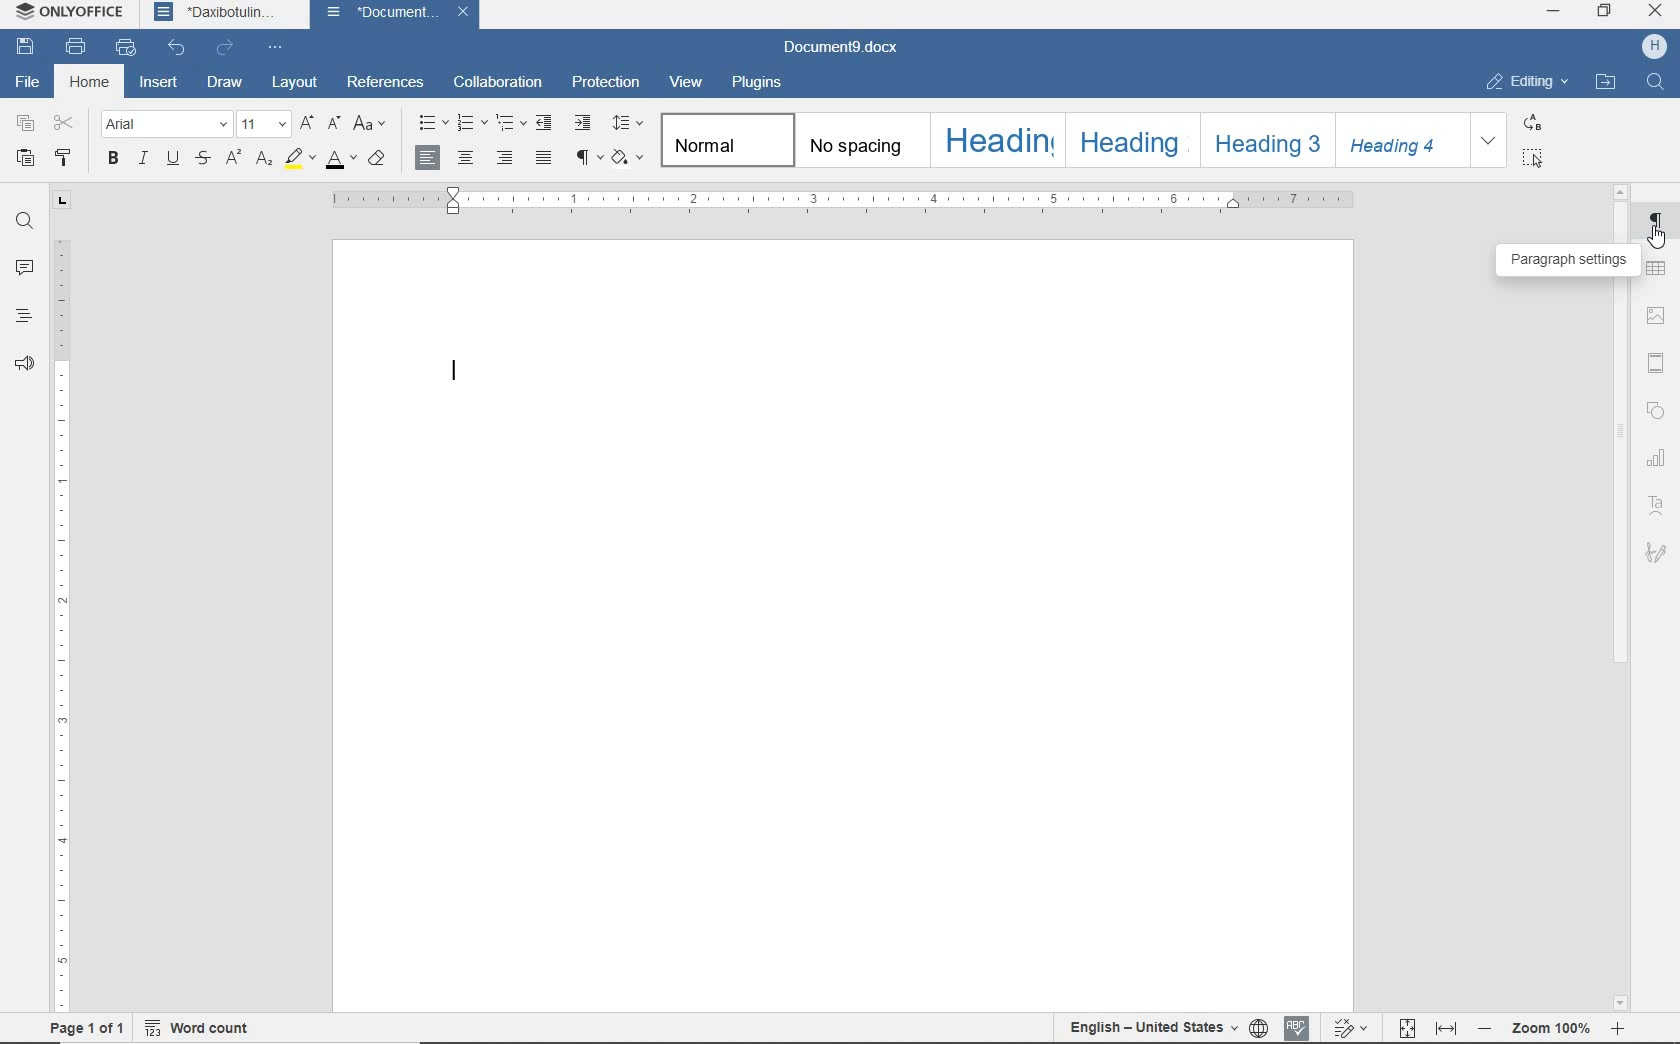 The image size is (1680, 1044). What do you see at coordinates (60, 201) in the screenshot?
I see `tab stop` at bounding box center [60, 201].